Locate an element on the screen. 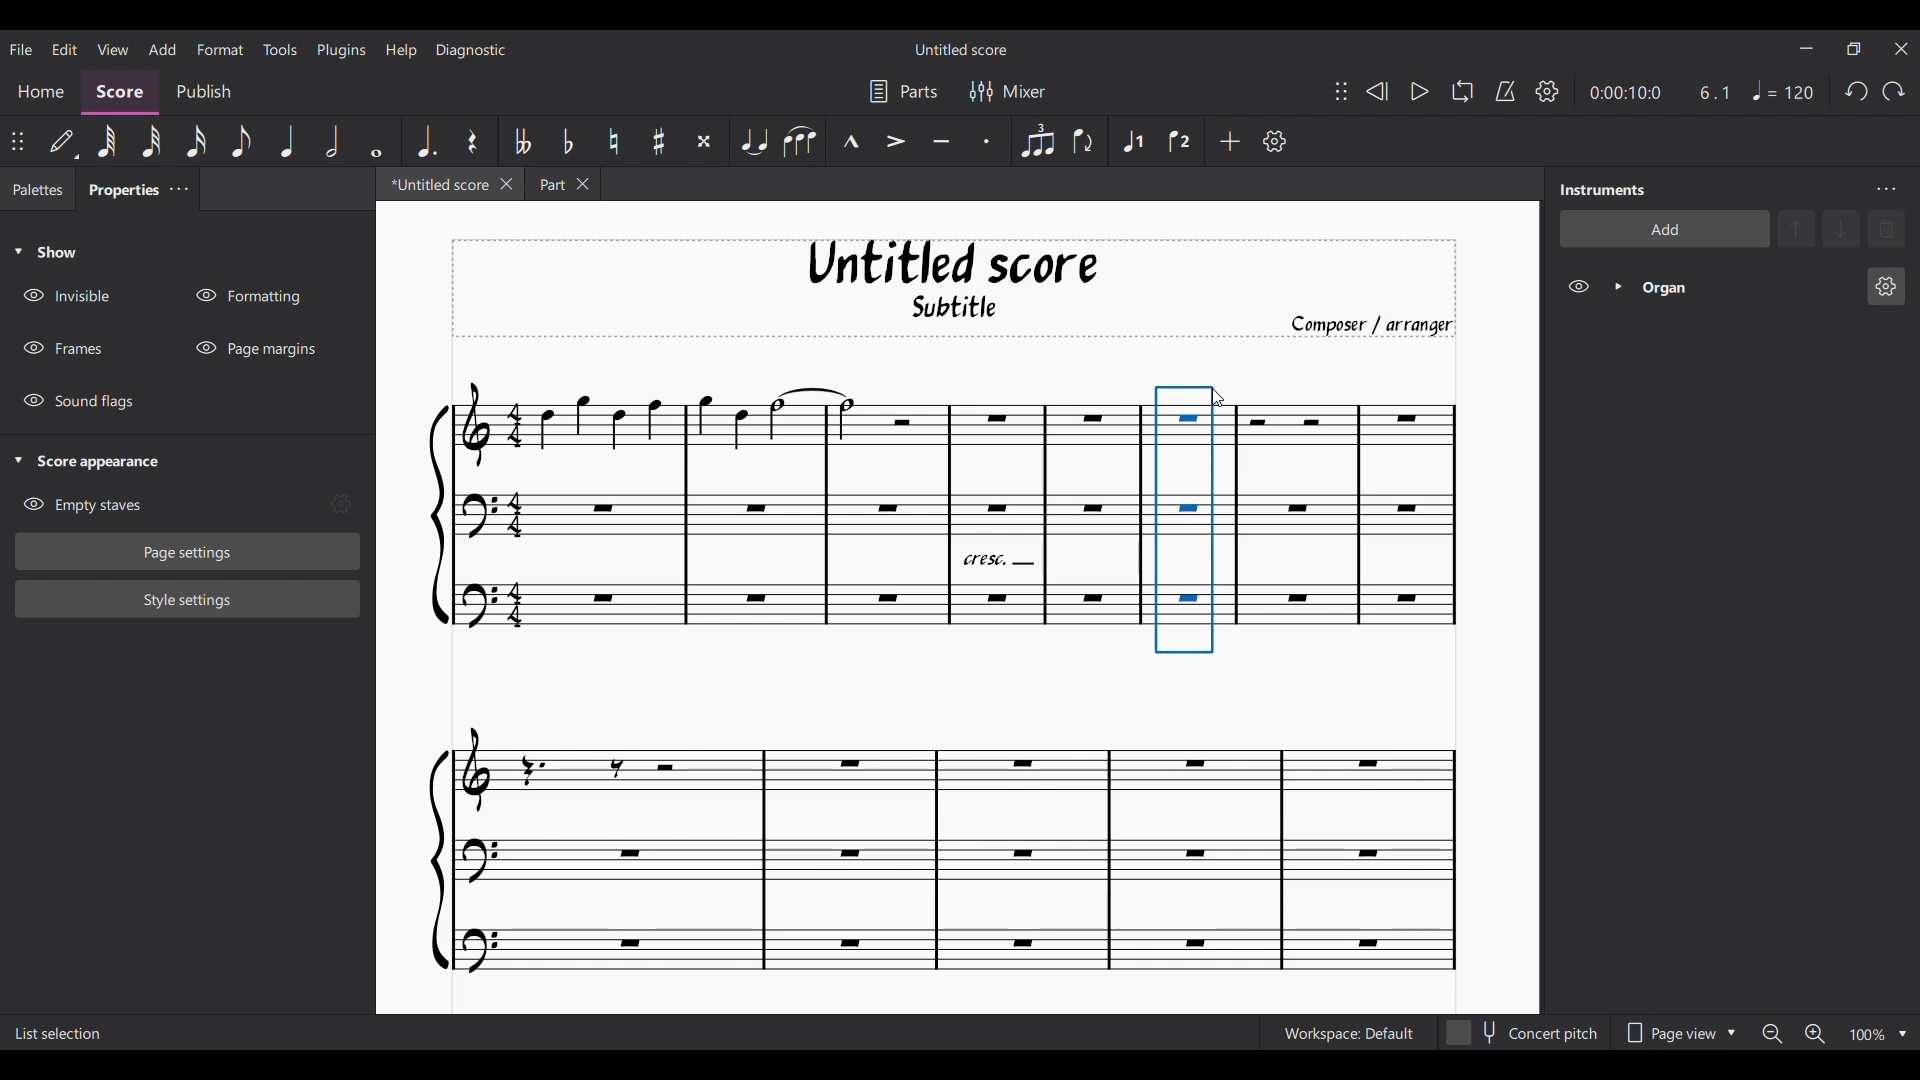 The height and width of the screenshot is (1080, 1920). Accent is located at coordinates (895, 141).